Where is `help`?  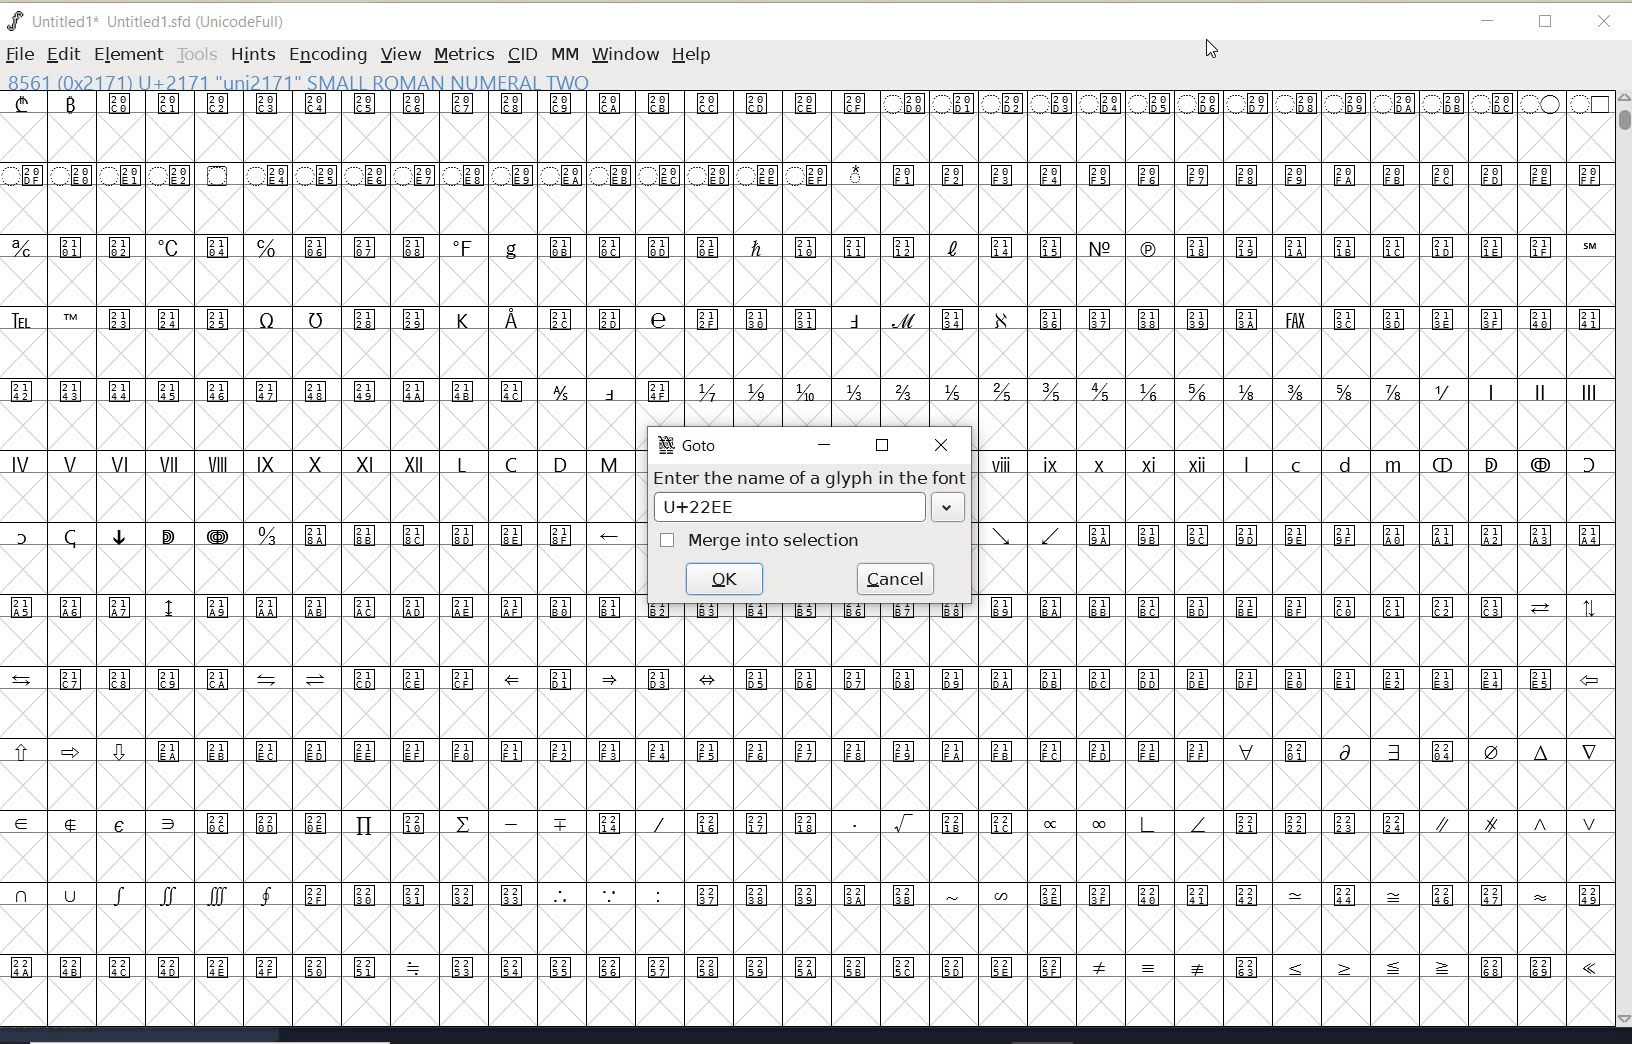 help is located at coordinates (695, 56).